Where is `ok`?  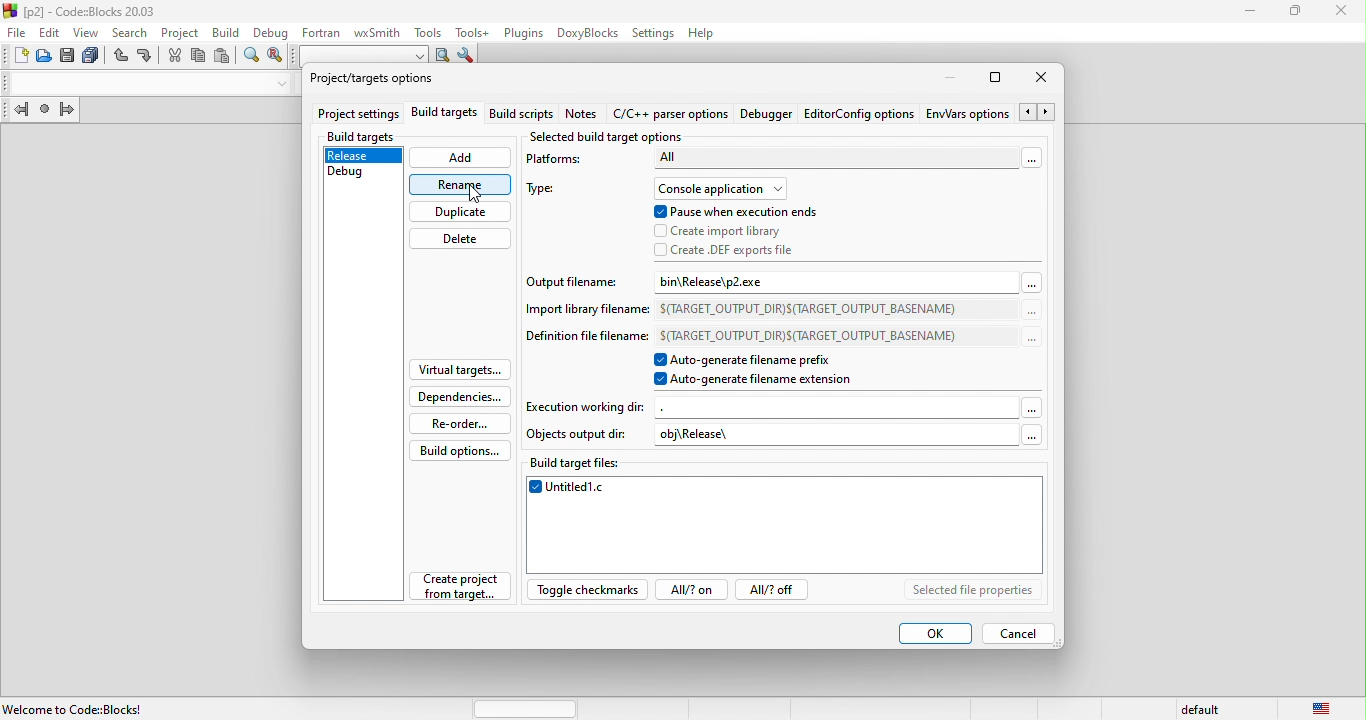
ok is located at coordinates (935, 634).